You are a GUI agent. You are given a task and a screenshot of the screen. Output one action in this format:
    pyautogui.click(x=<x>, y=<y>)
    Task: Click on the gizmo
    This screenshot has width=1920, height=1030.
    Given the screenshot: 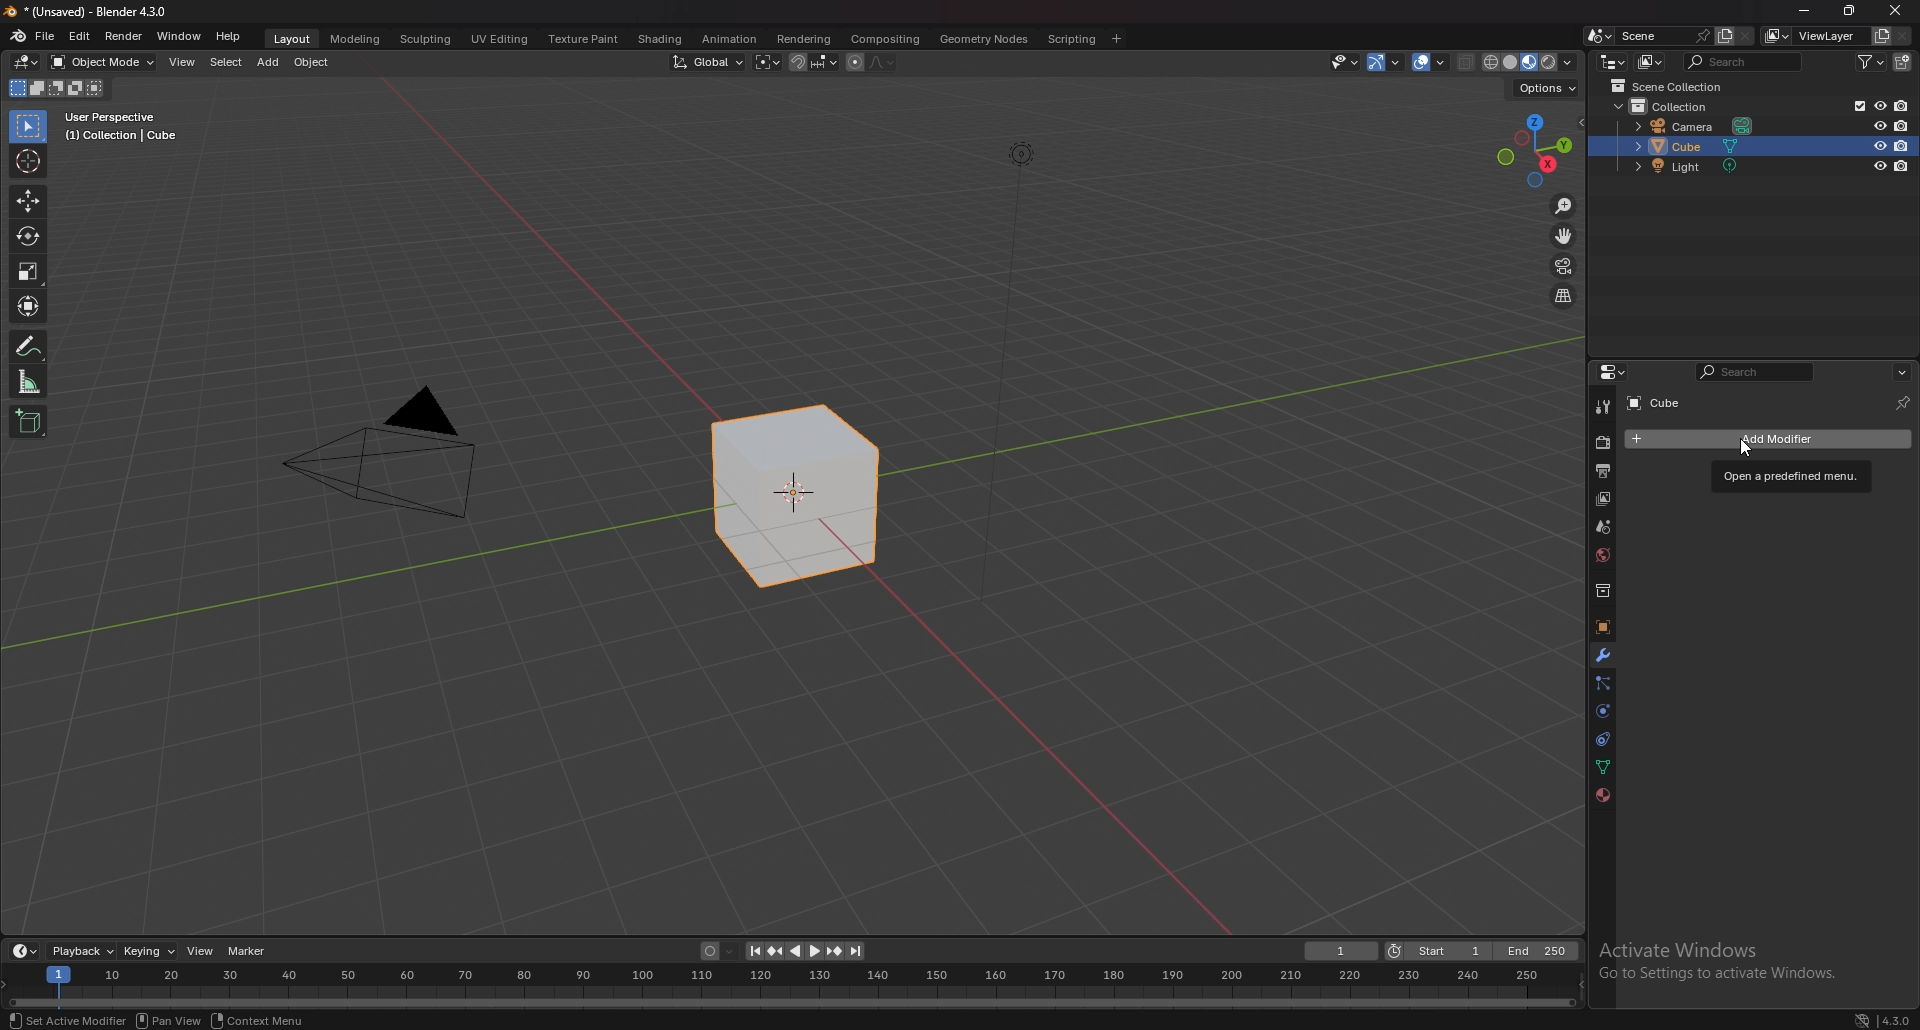 What is the action you would take?
    pyautogui.click(x=1387, y=62)
    